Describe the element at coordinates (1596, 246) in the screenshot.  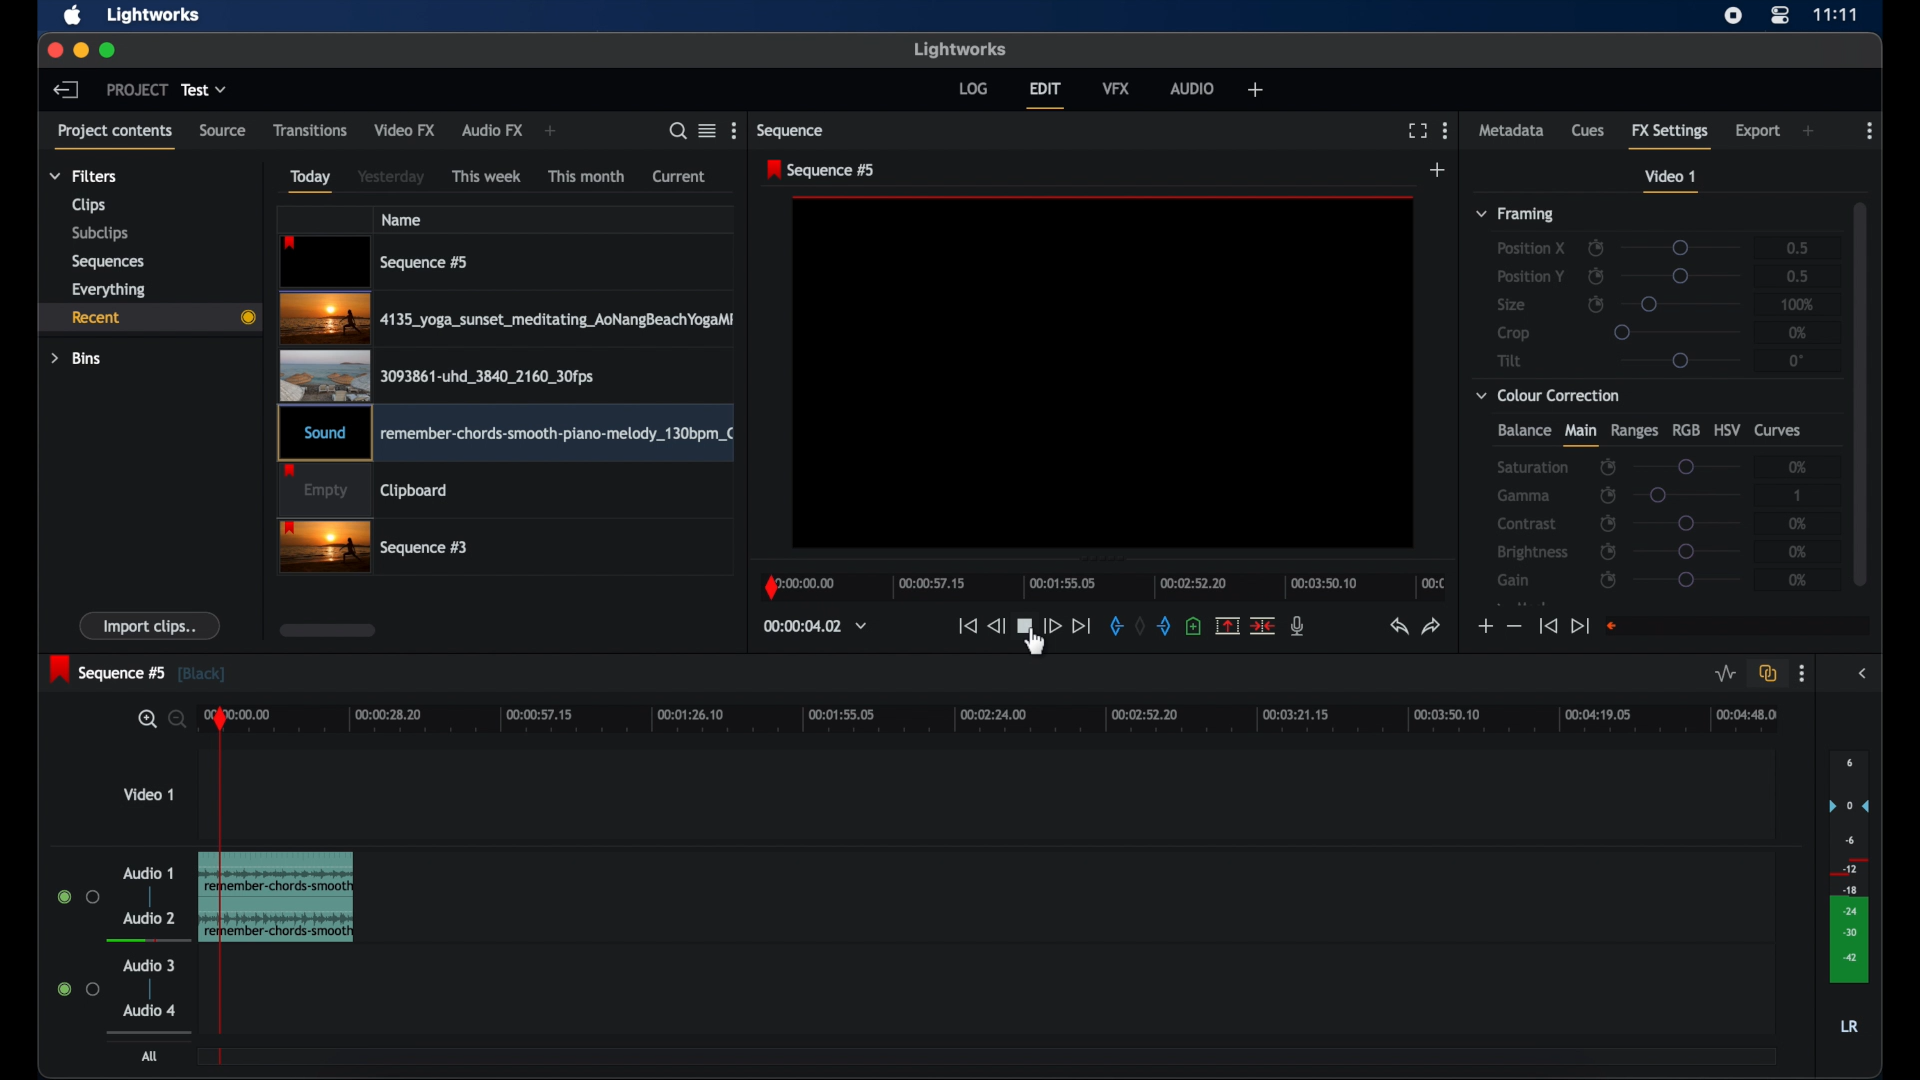
I see `enable/disable keyframes` at that location.